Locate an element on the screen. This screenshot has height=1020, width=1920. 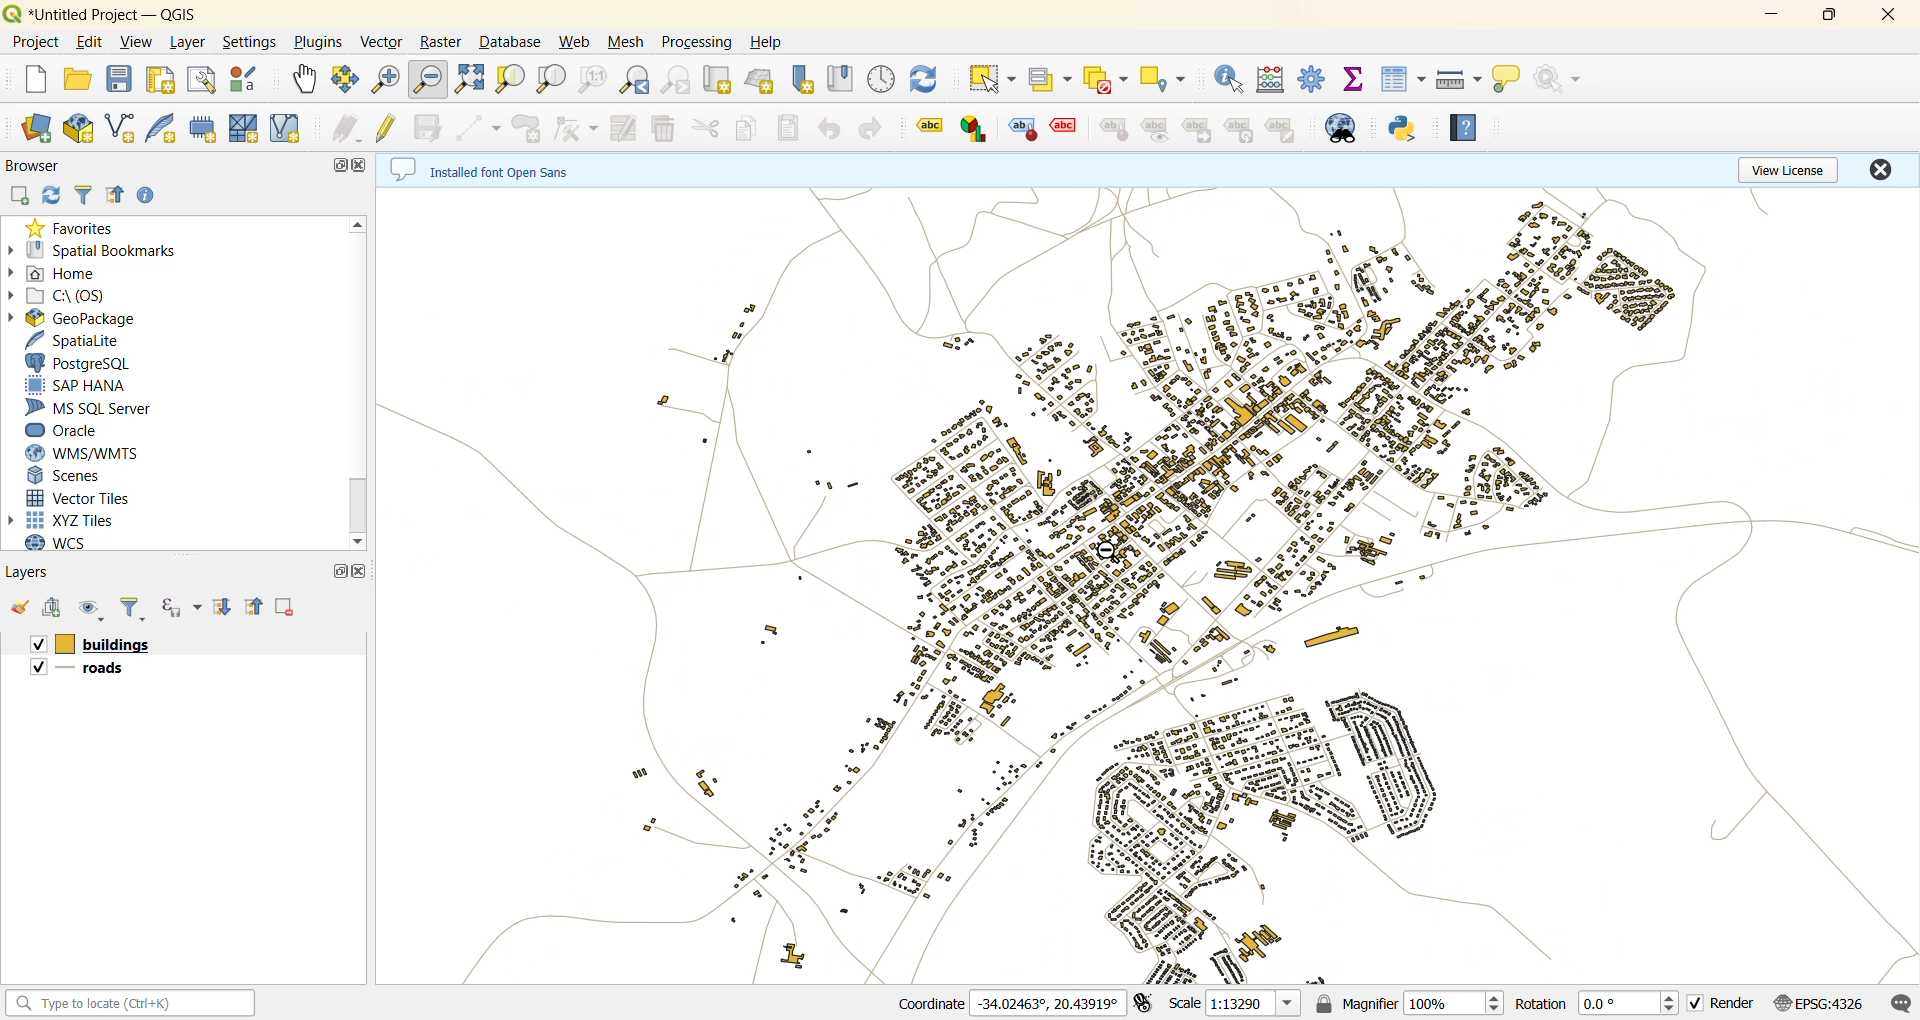
python is located at coordinates (1404, 130).